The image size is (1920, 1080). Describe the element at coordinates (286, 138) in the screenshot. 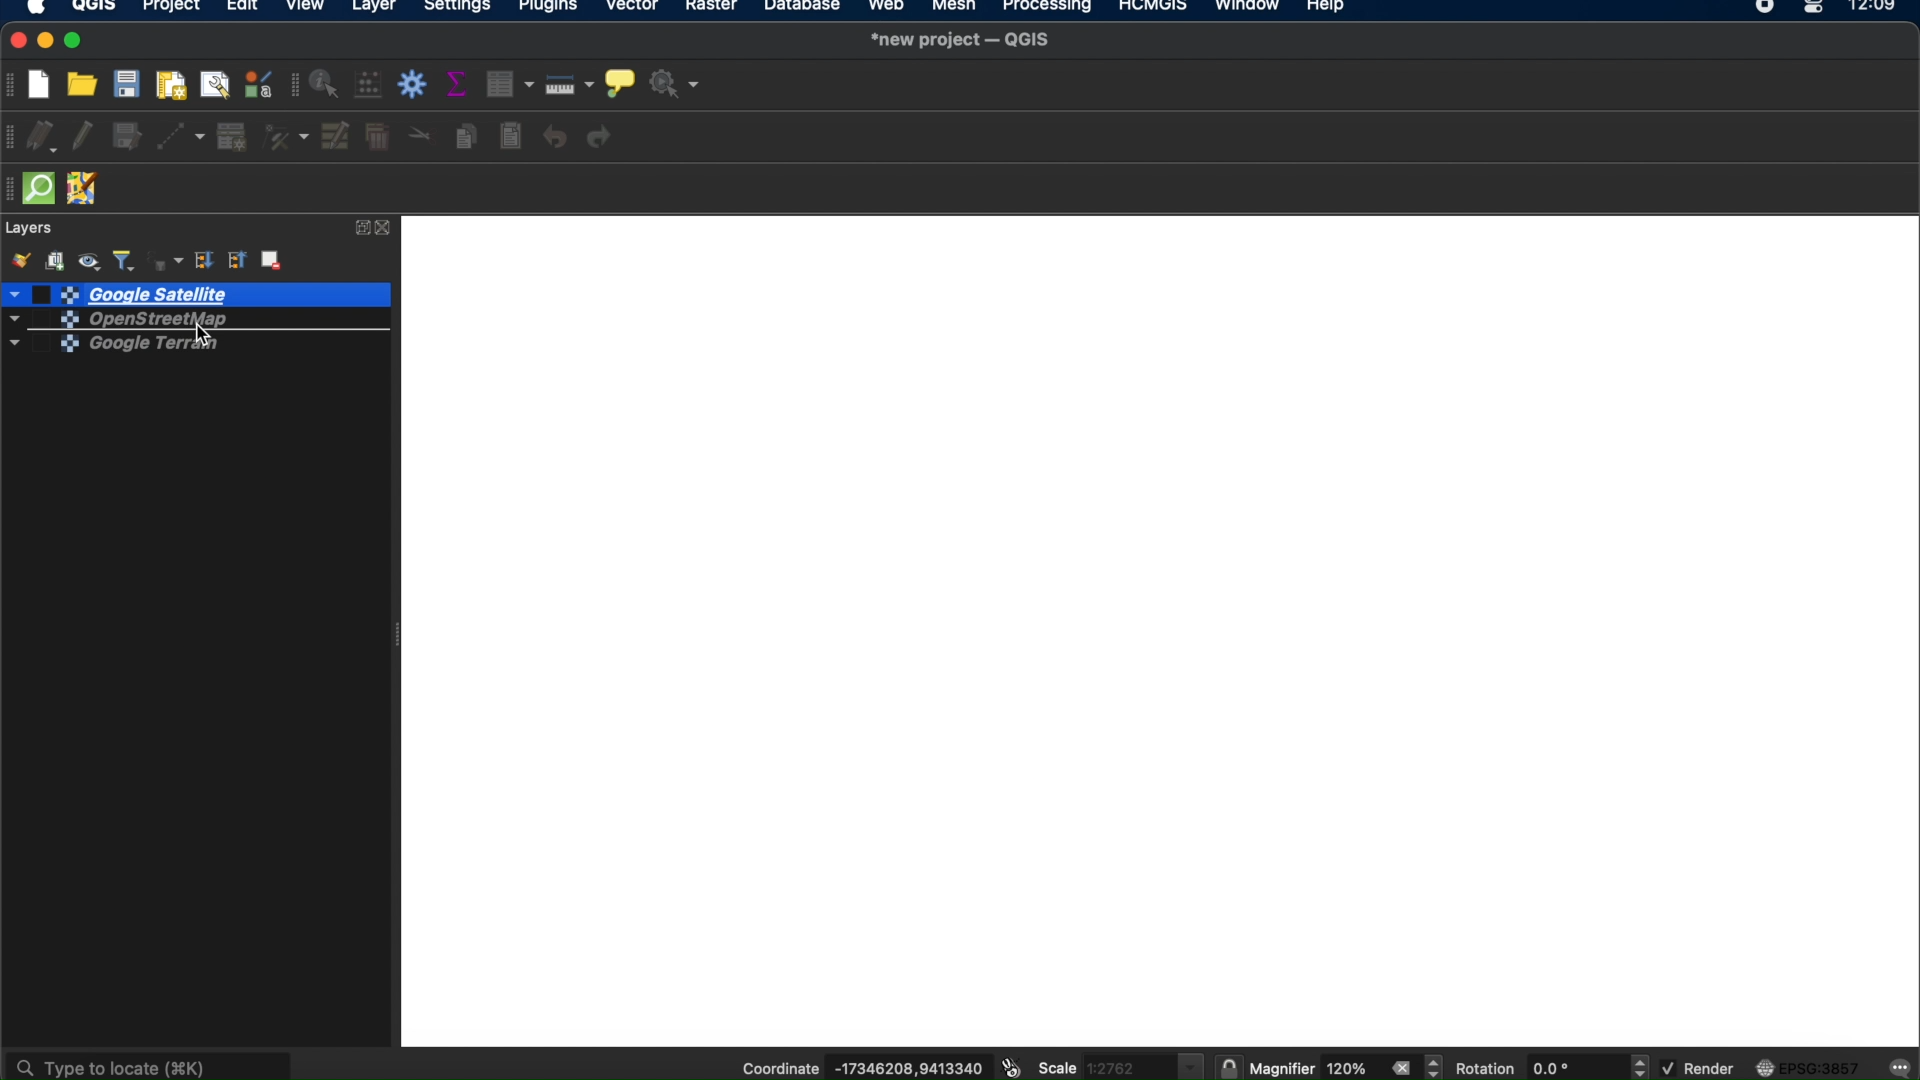

I see `vertex tool` at that location.